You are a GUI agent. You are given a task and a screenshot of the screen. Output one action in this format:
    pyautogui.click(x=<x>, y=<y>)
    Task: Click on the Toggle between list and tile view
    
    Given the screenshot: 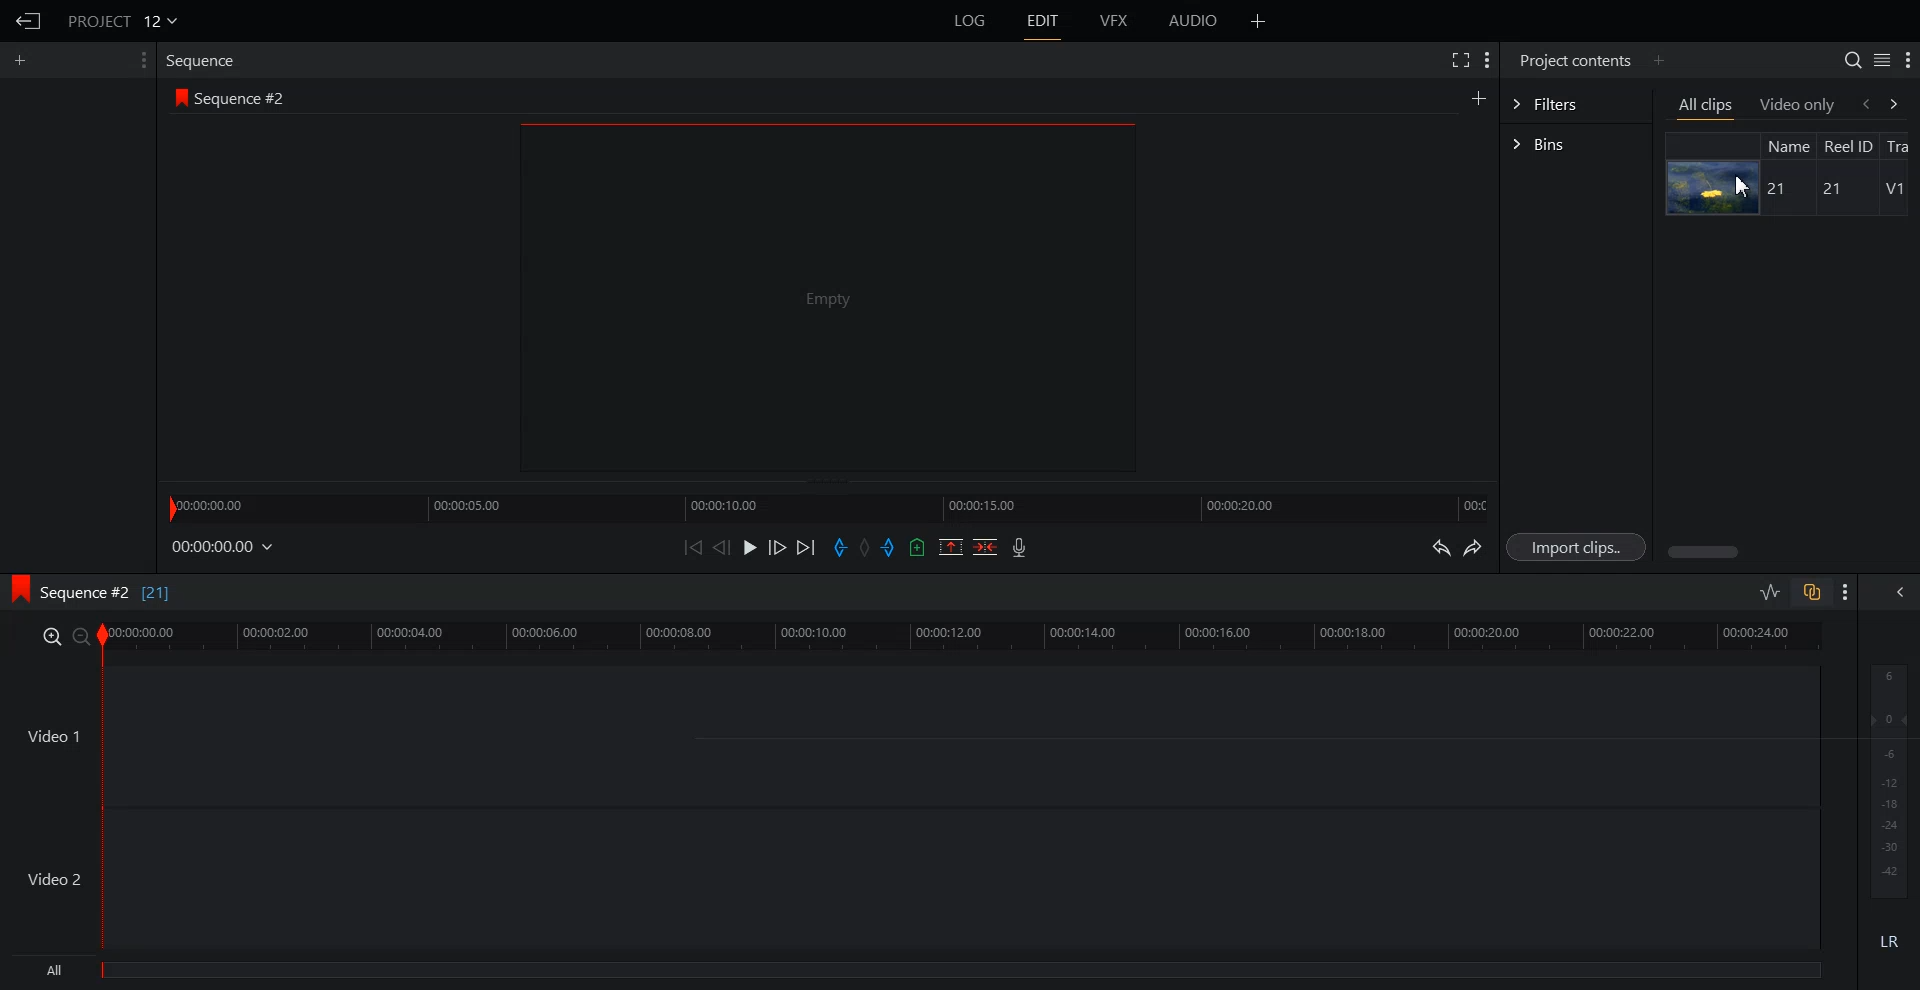 What is the action you would take?
    pyautogui.click(x=1881, y=59)
    